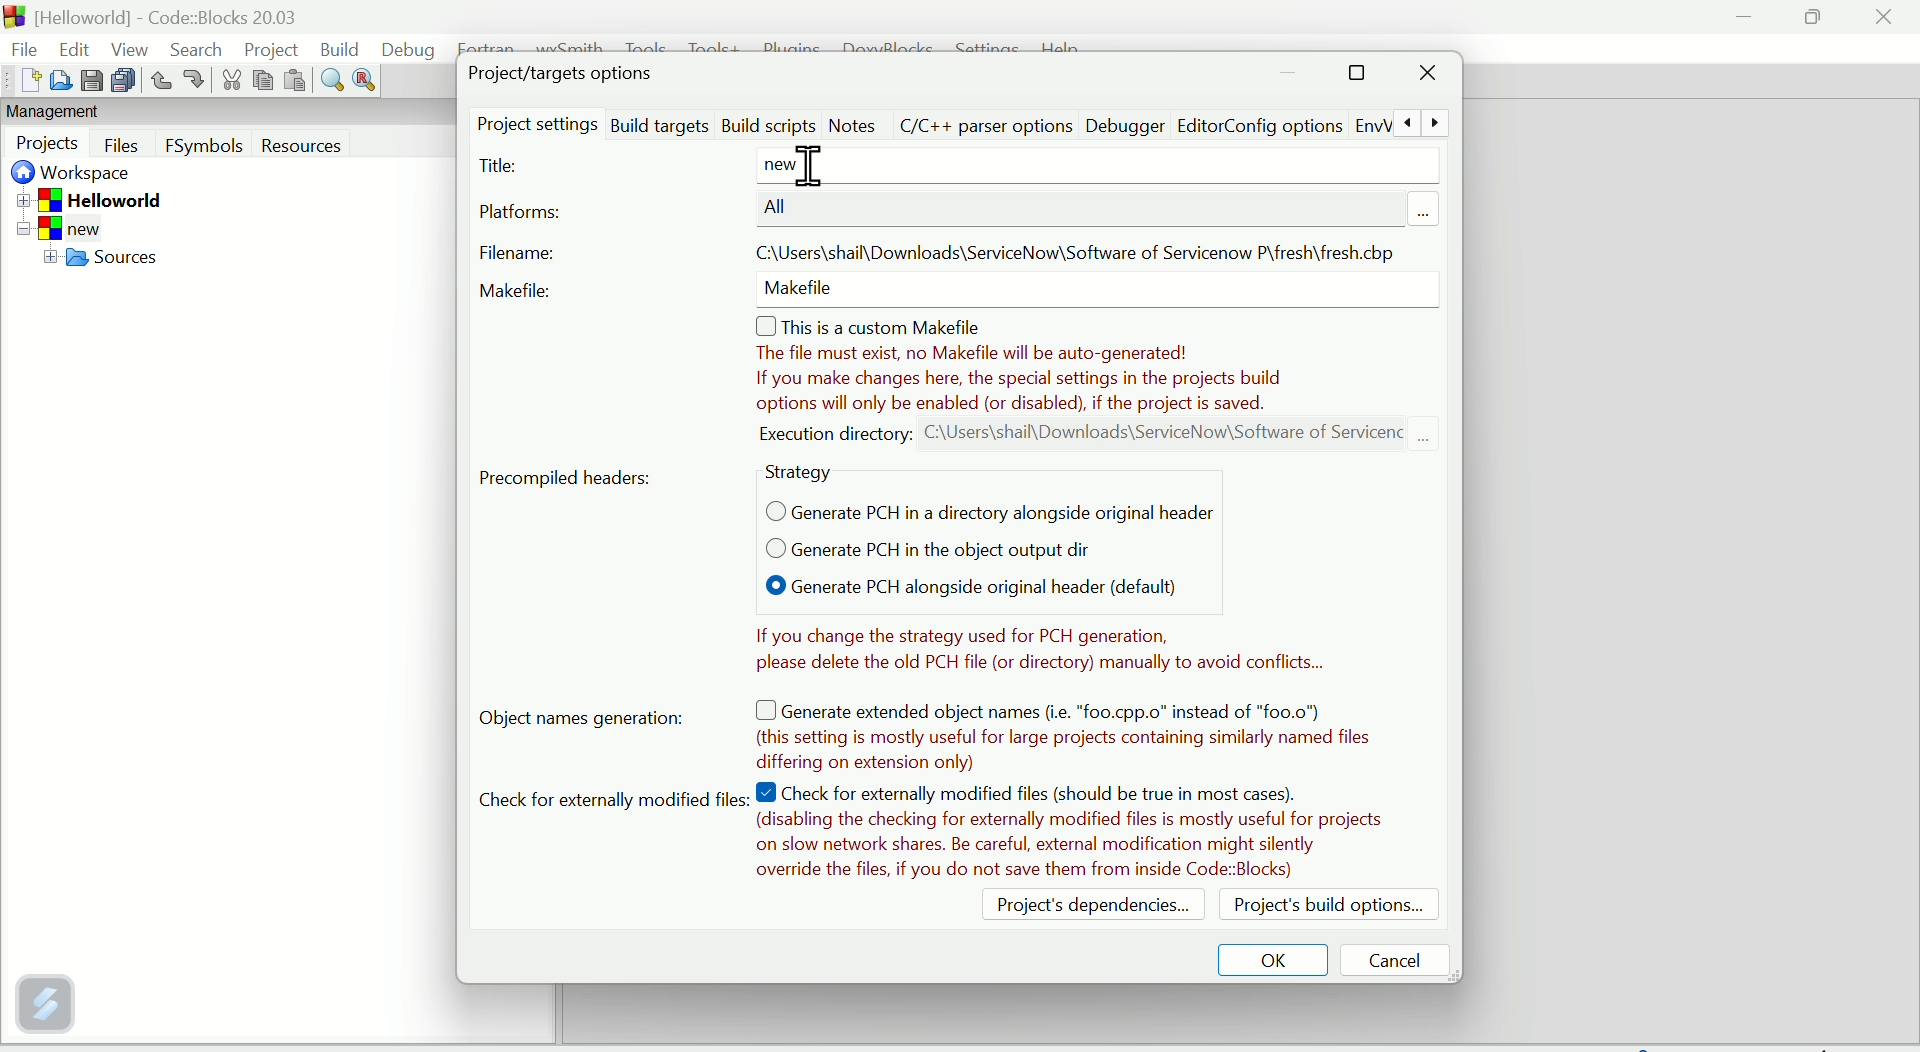 The height and width of the screenshot is (1052, 1920). What do you see at coordinates (1276, 957) in the screenshot?
I see `OK` at bounding box center [1276, 957].